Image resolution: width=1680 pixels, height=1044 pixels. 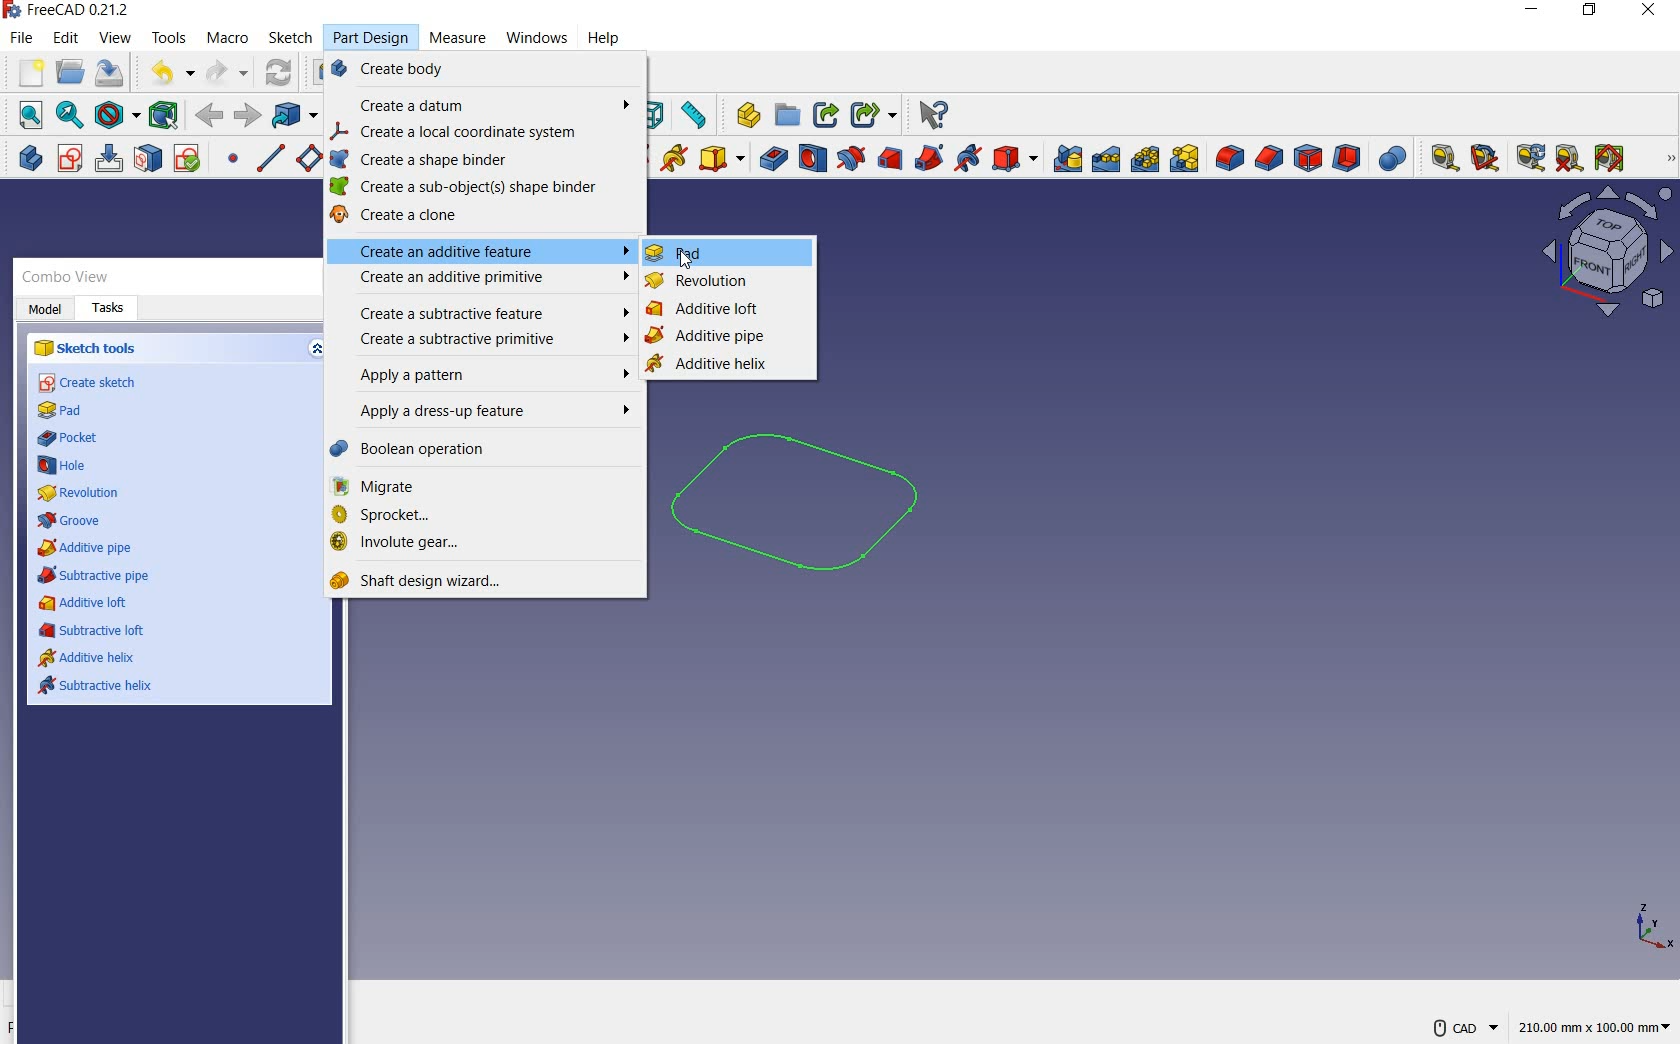 What do you see at coordinates (1347, 159) in the screenshot?
I see `thickness` at bounding box center [1347, 159].